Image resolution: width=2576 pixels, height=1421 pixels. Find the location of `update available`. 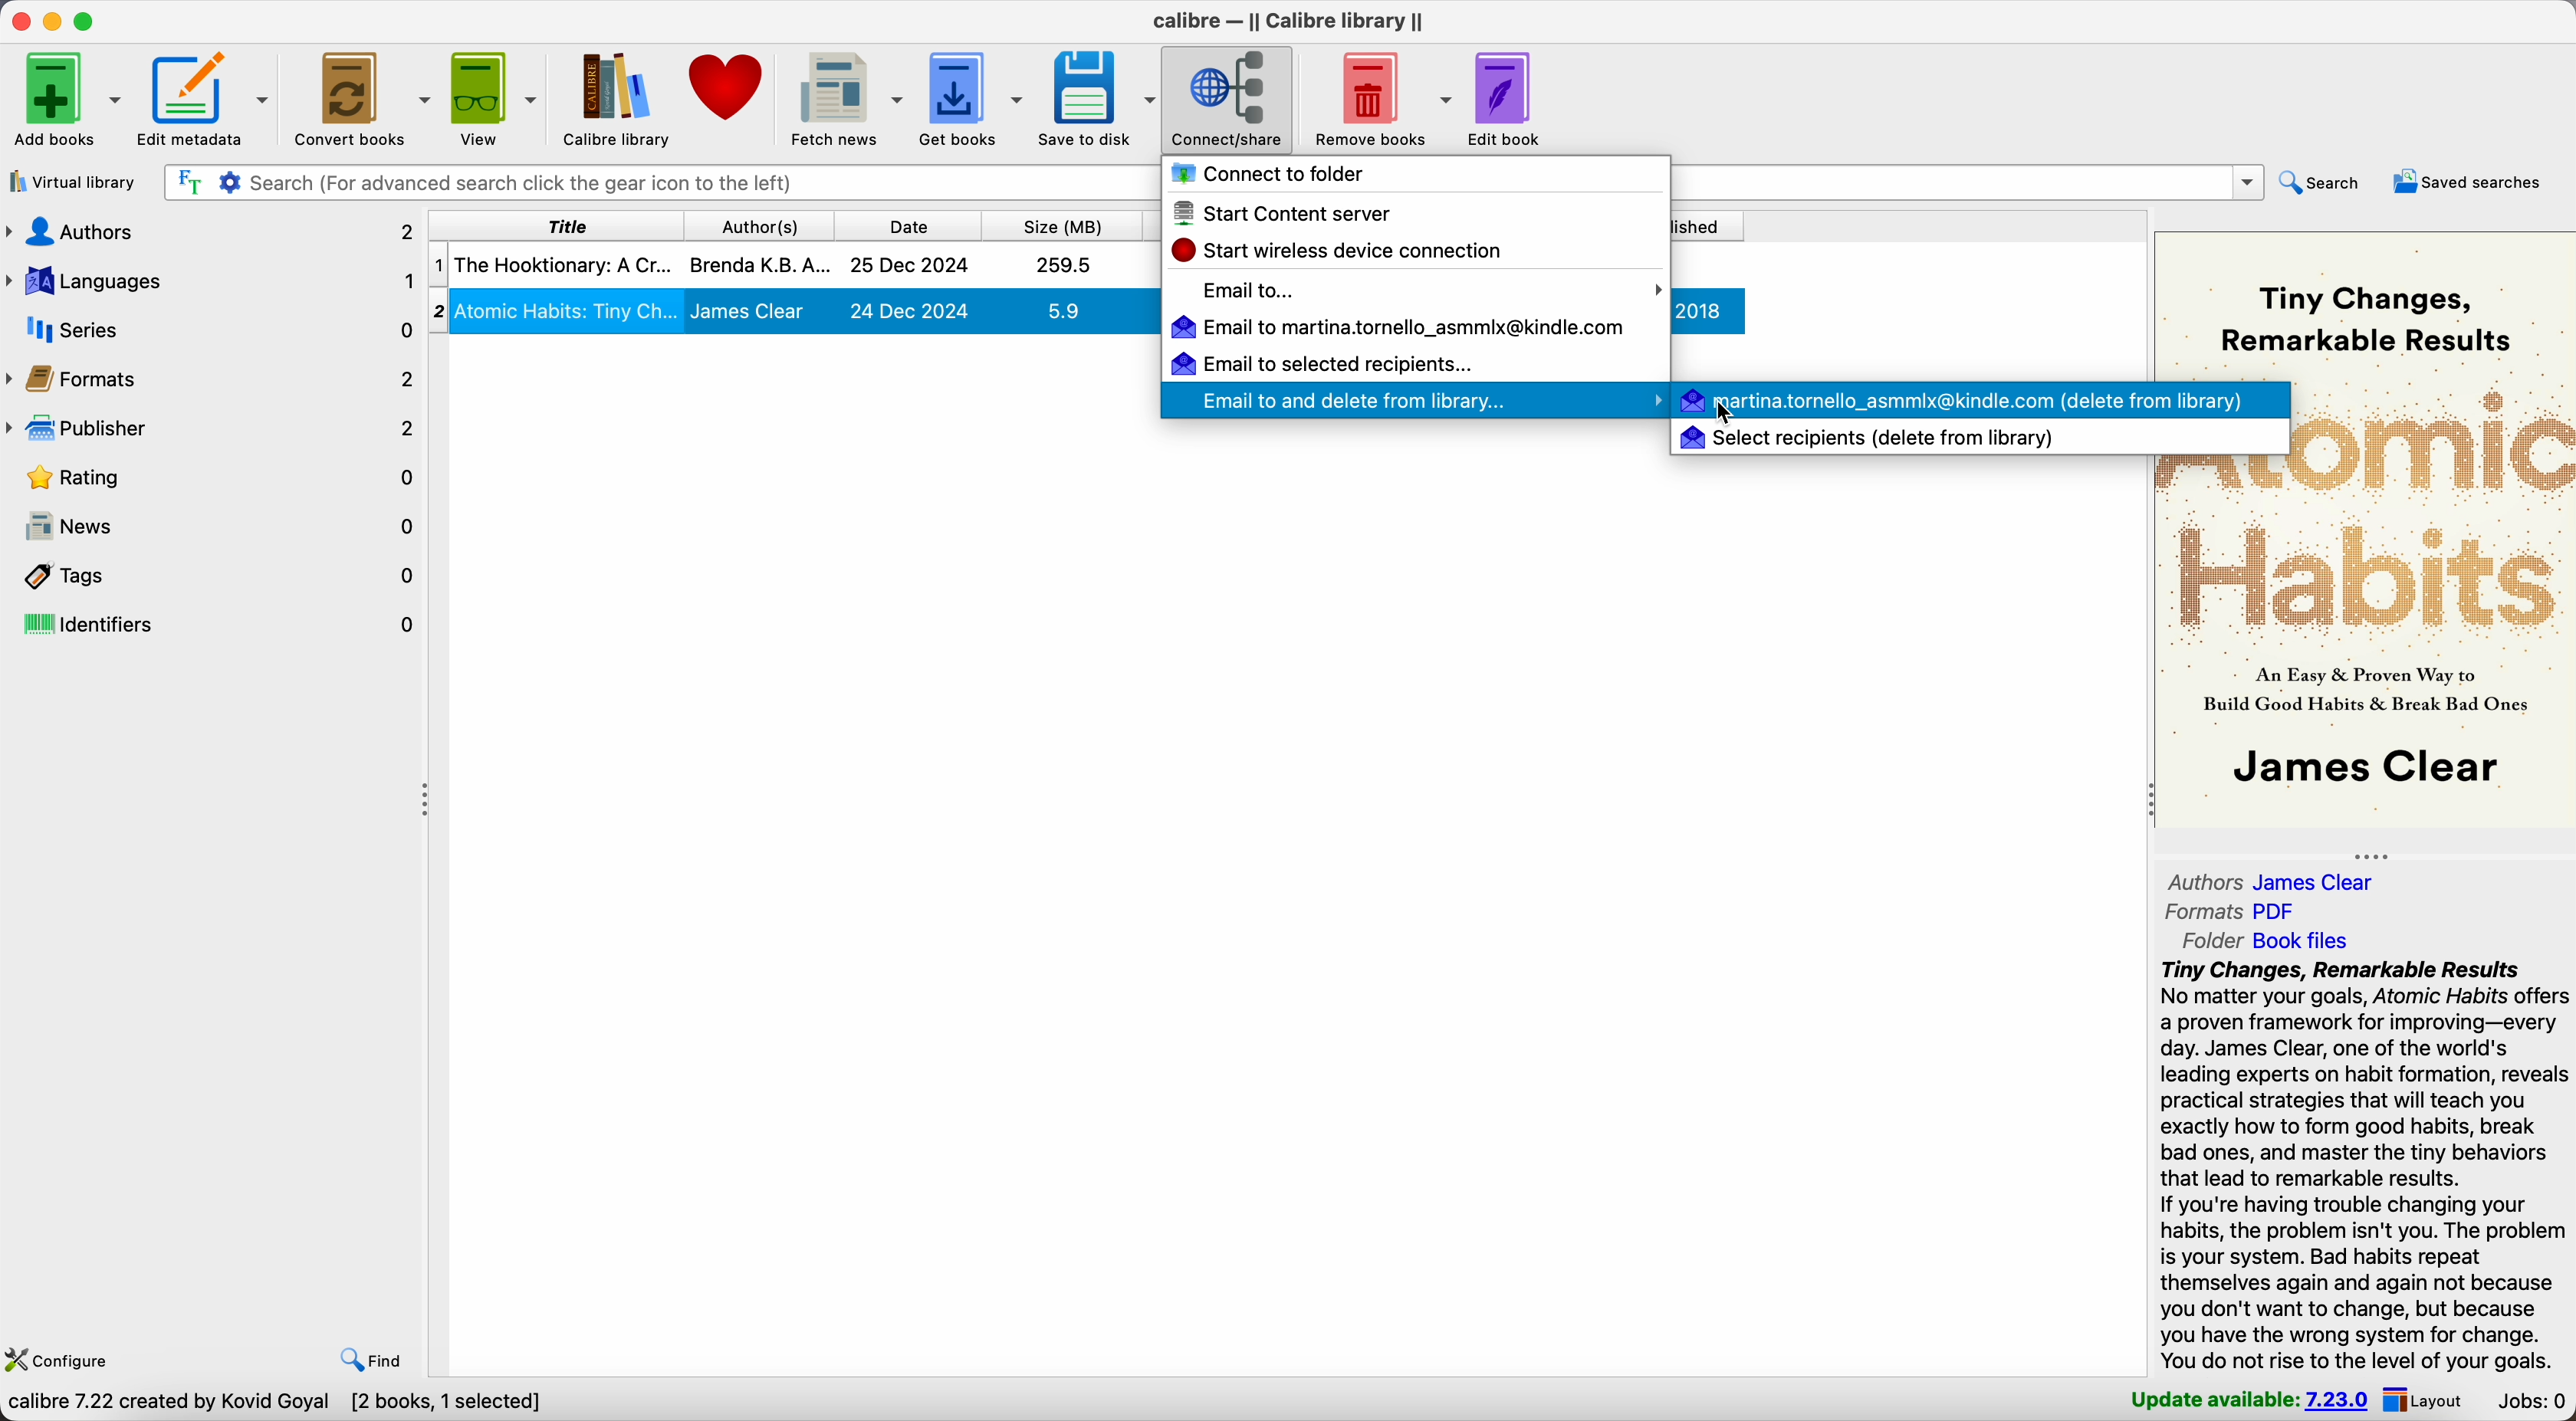

update available is located at coordinates (2251, 1401).